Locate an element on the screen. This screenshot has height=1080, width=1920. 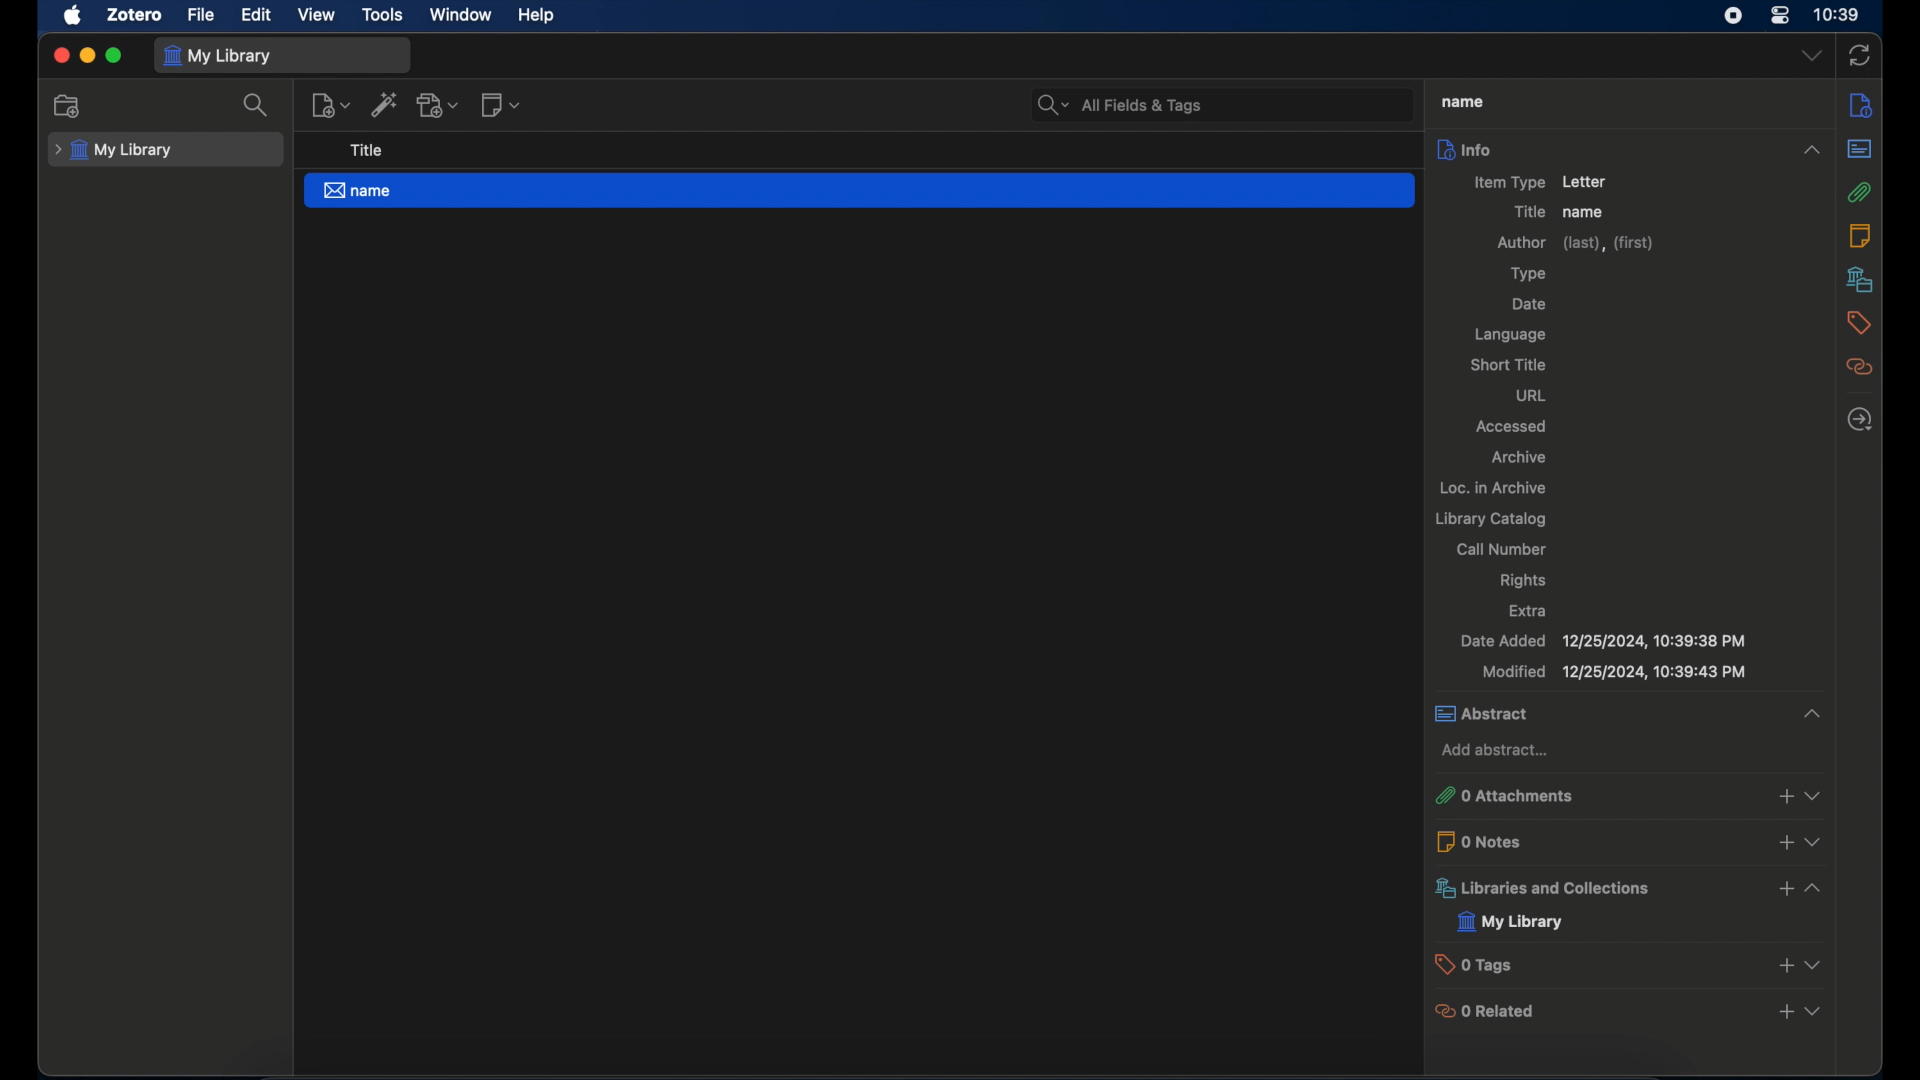
view more is located at coordinates (1818, 795).